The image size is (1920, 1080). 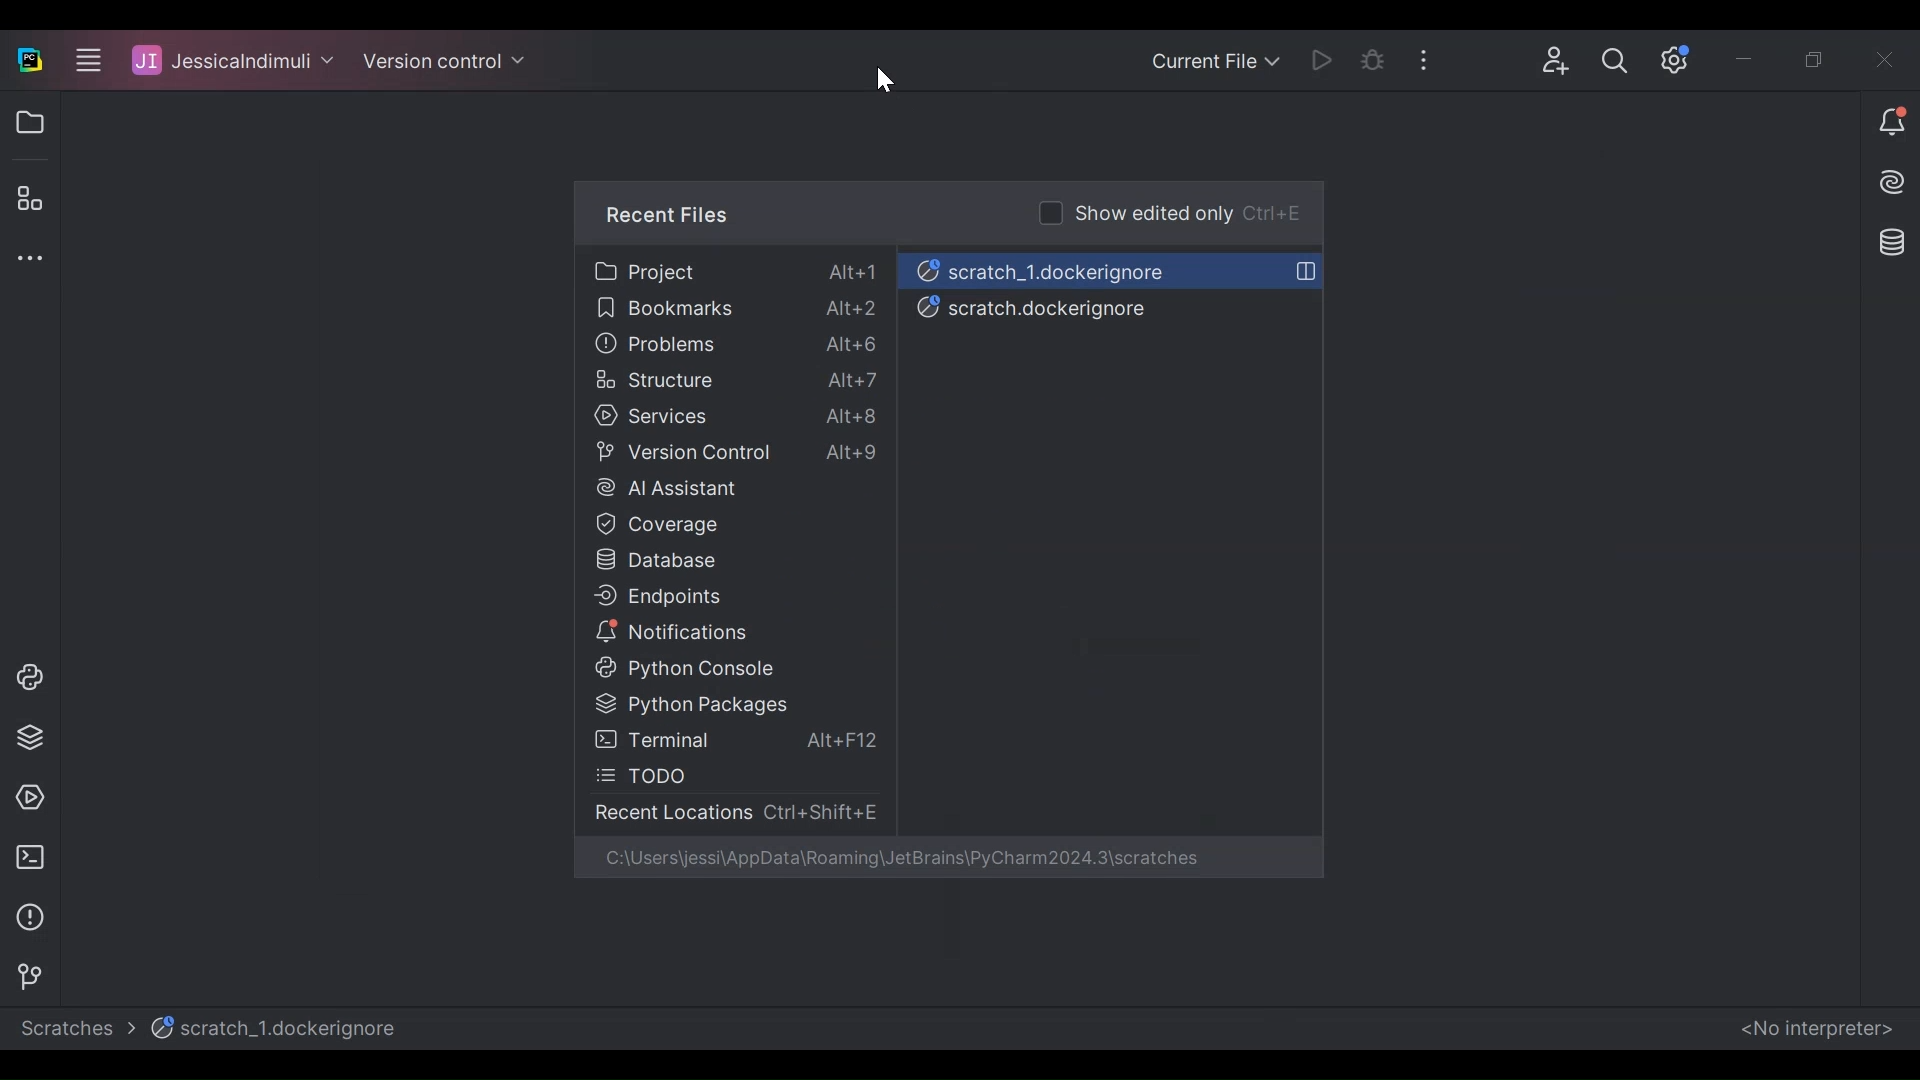 What do you see at coordinates (1111, 267) in the screenshot?
I see `Scratch File` at bounding box center [1111, 267].